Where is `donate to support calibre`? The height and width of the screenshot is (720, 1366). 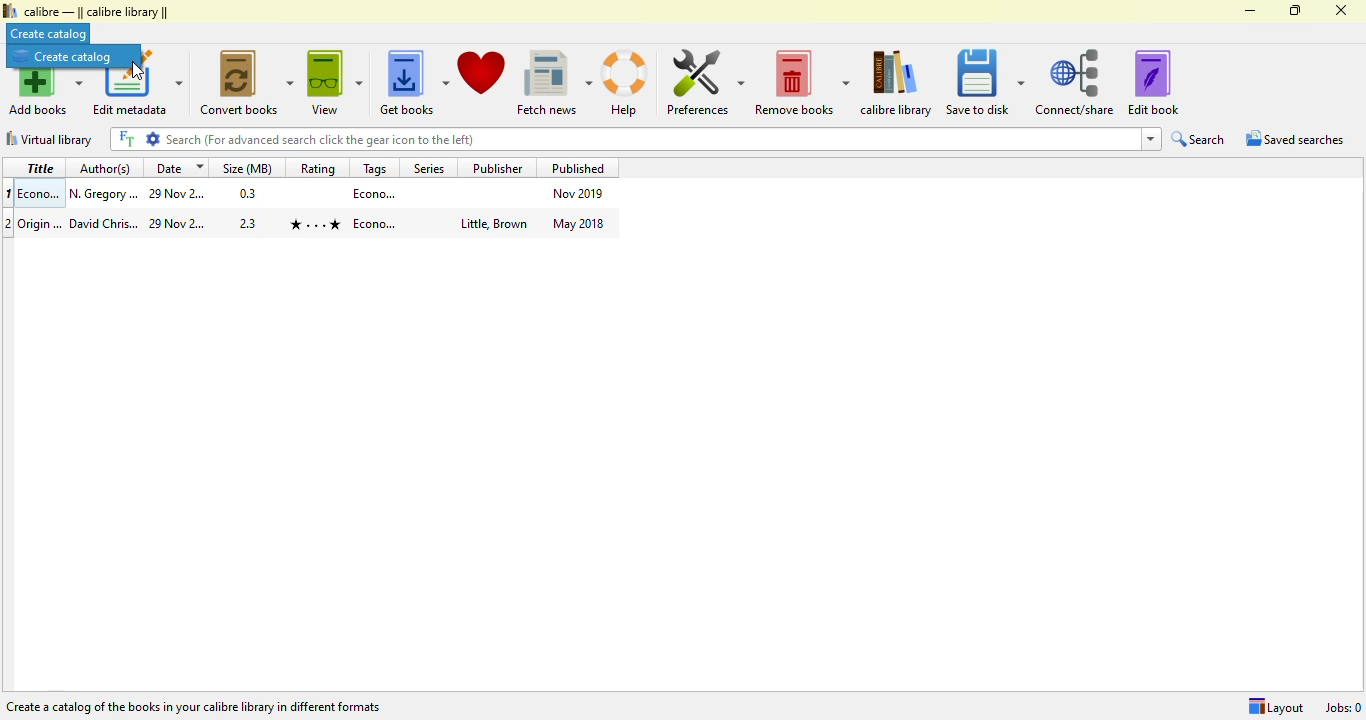 donate to support calibre is located at coordinates (481, 72).